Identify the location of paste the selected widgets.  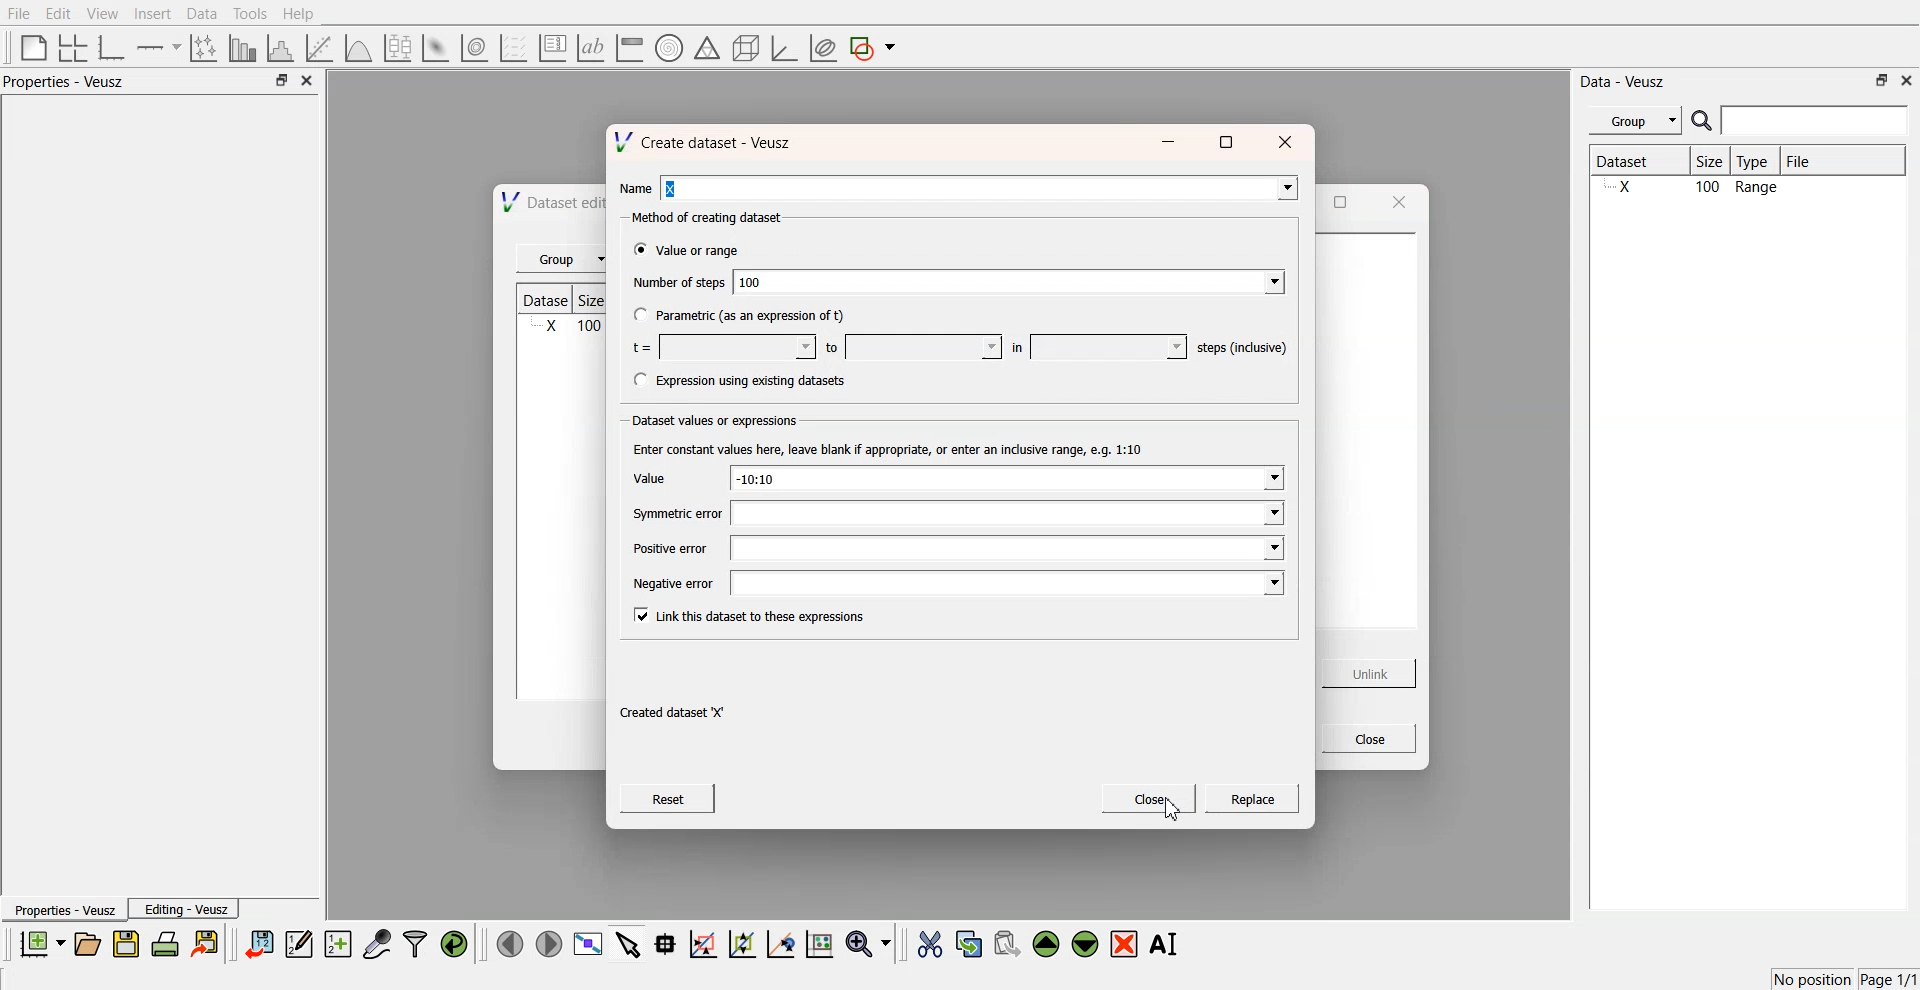
(1005, 943).